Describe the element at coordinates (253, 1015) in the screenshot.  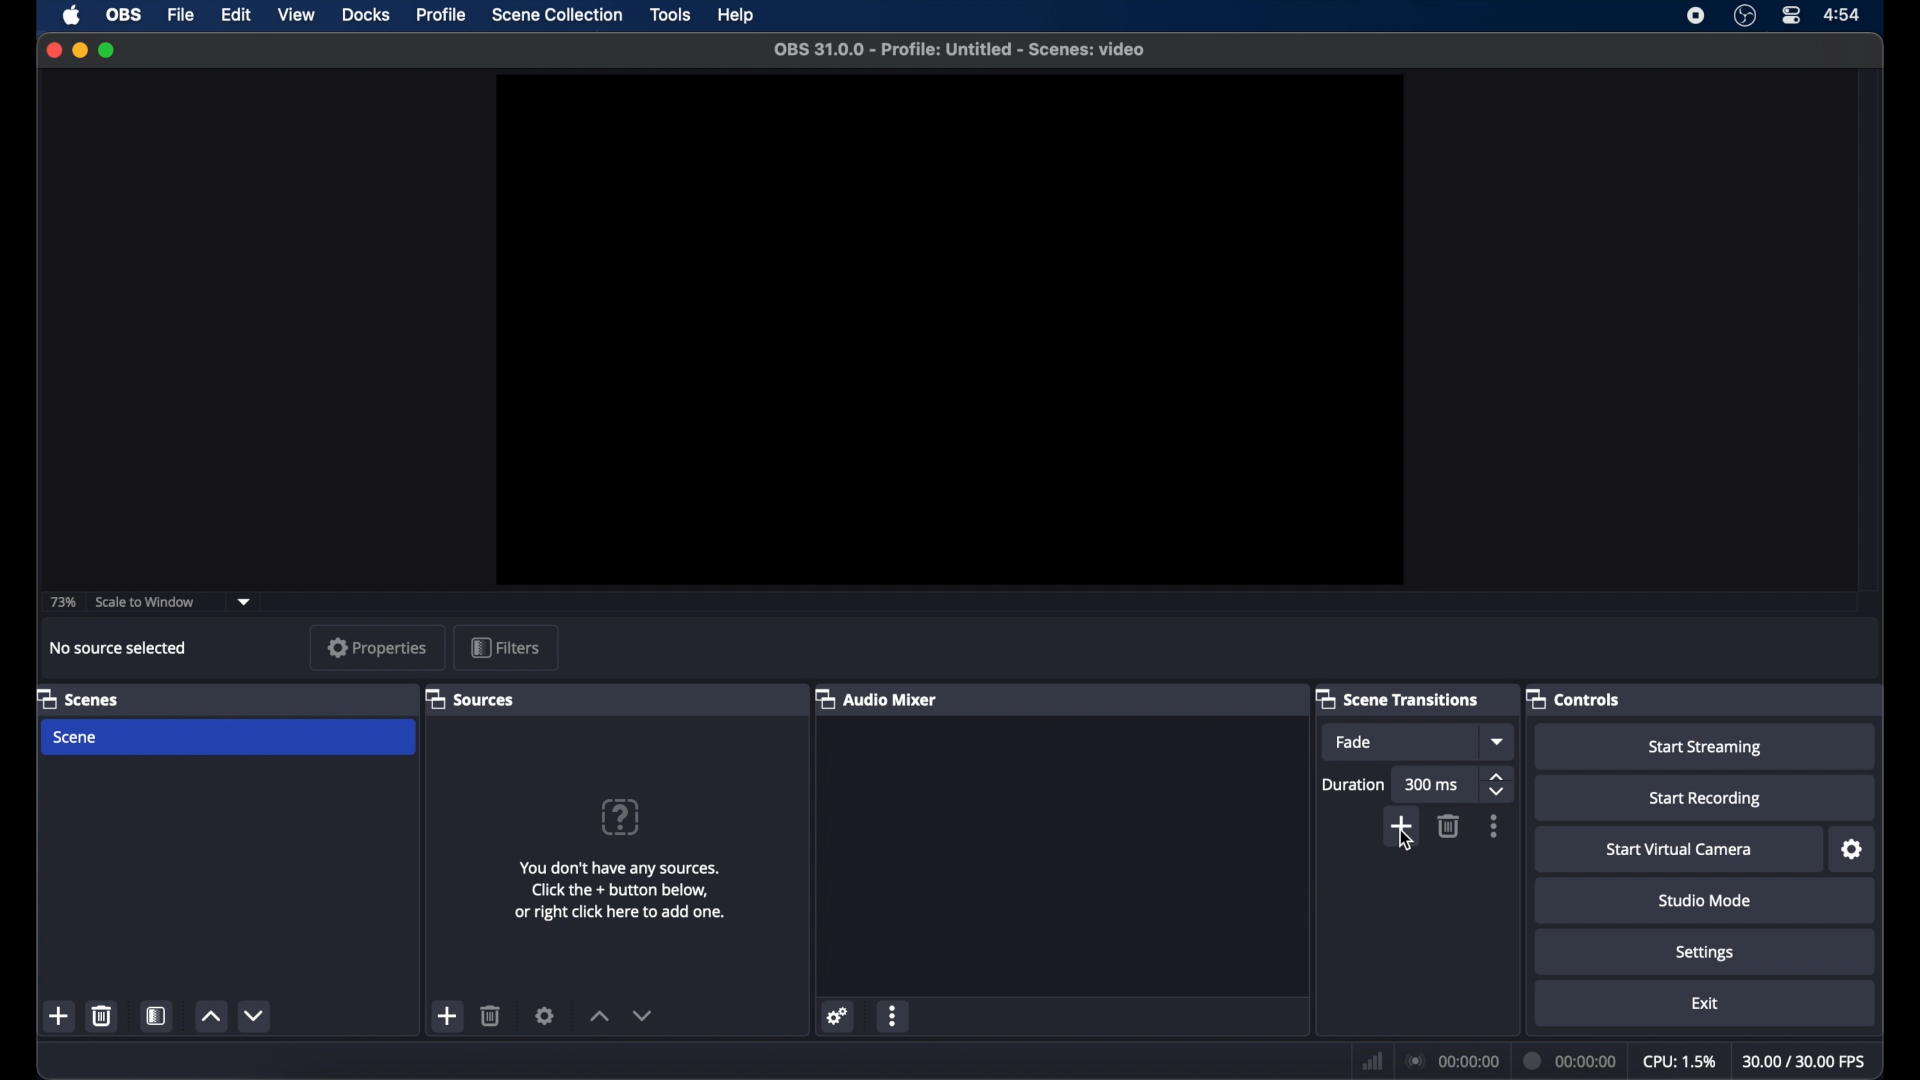
I see `decrement` at that location.